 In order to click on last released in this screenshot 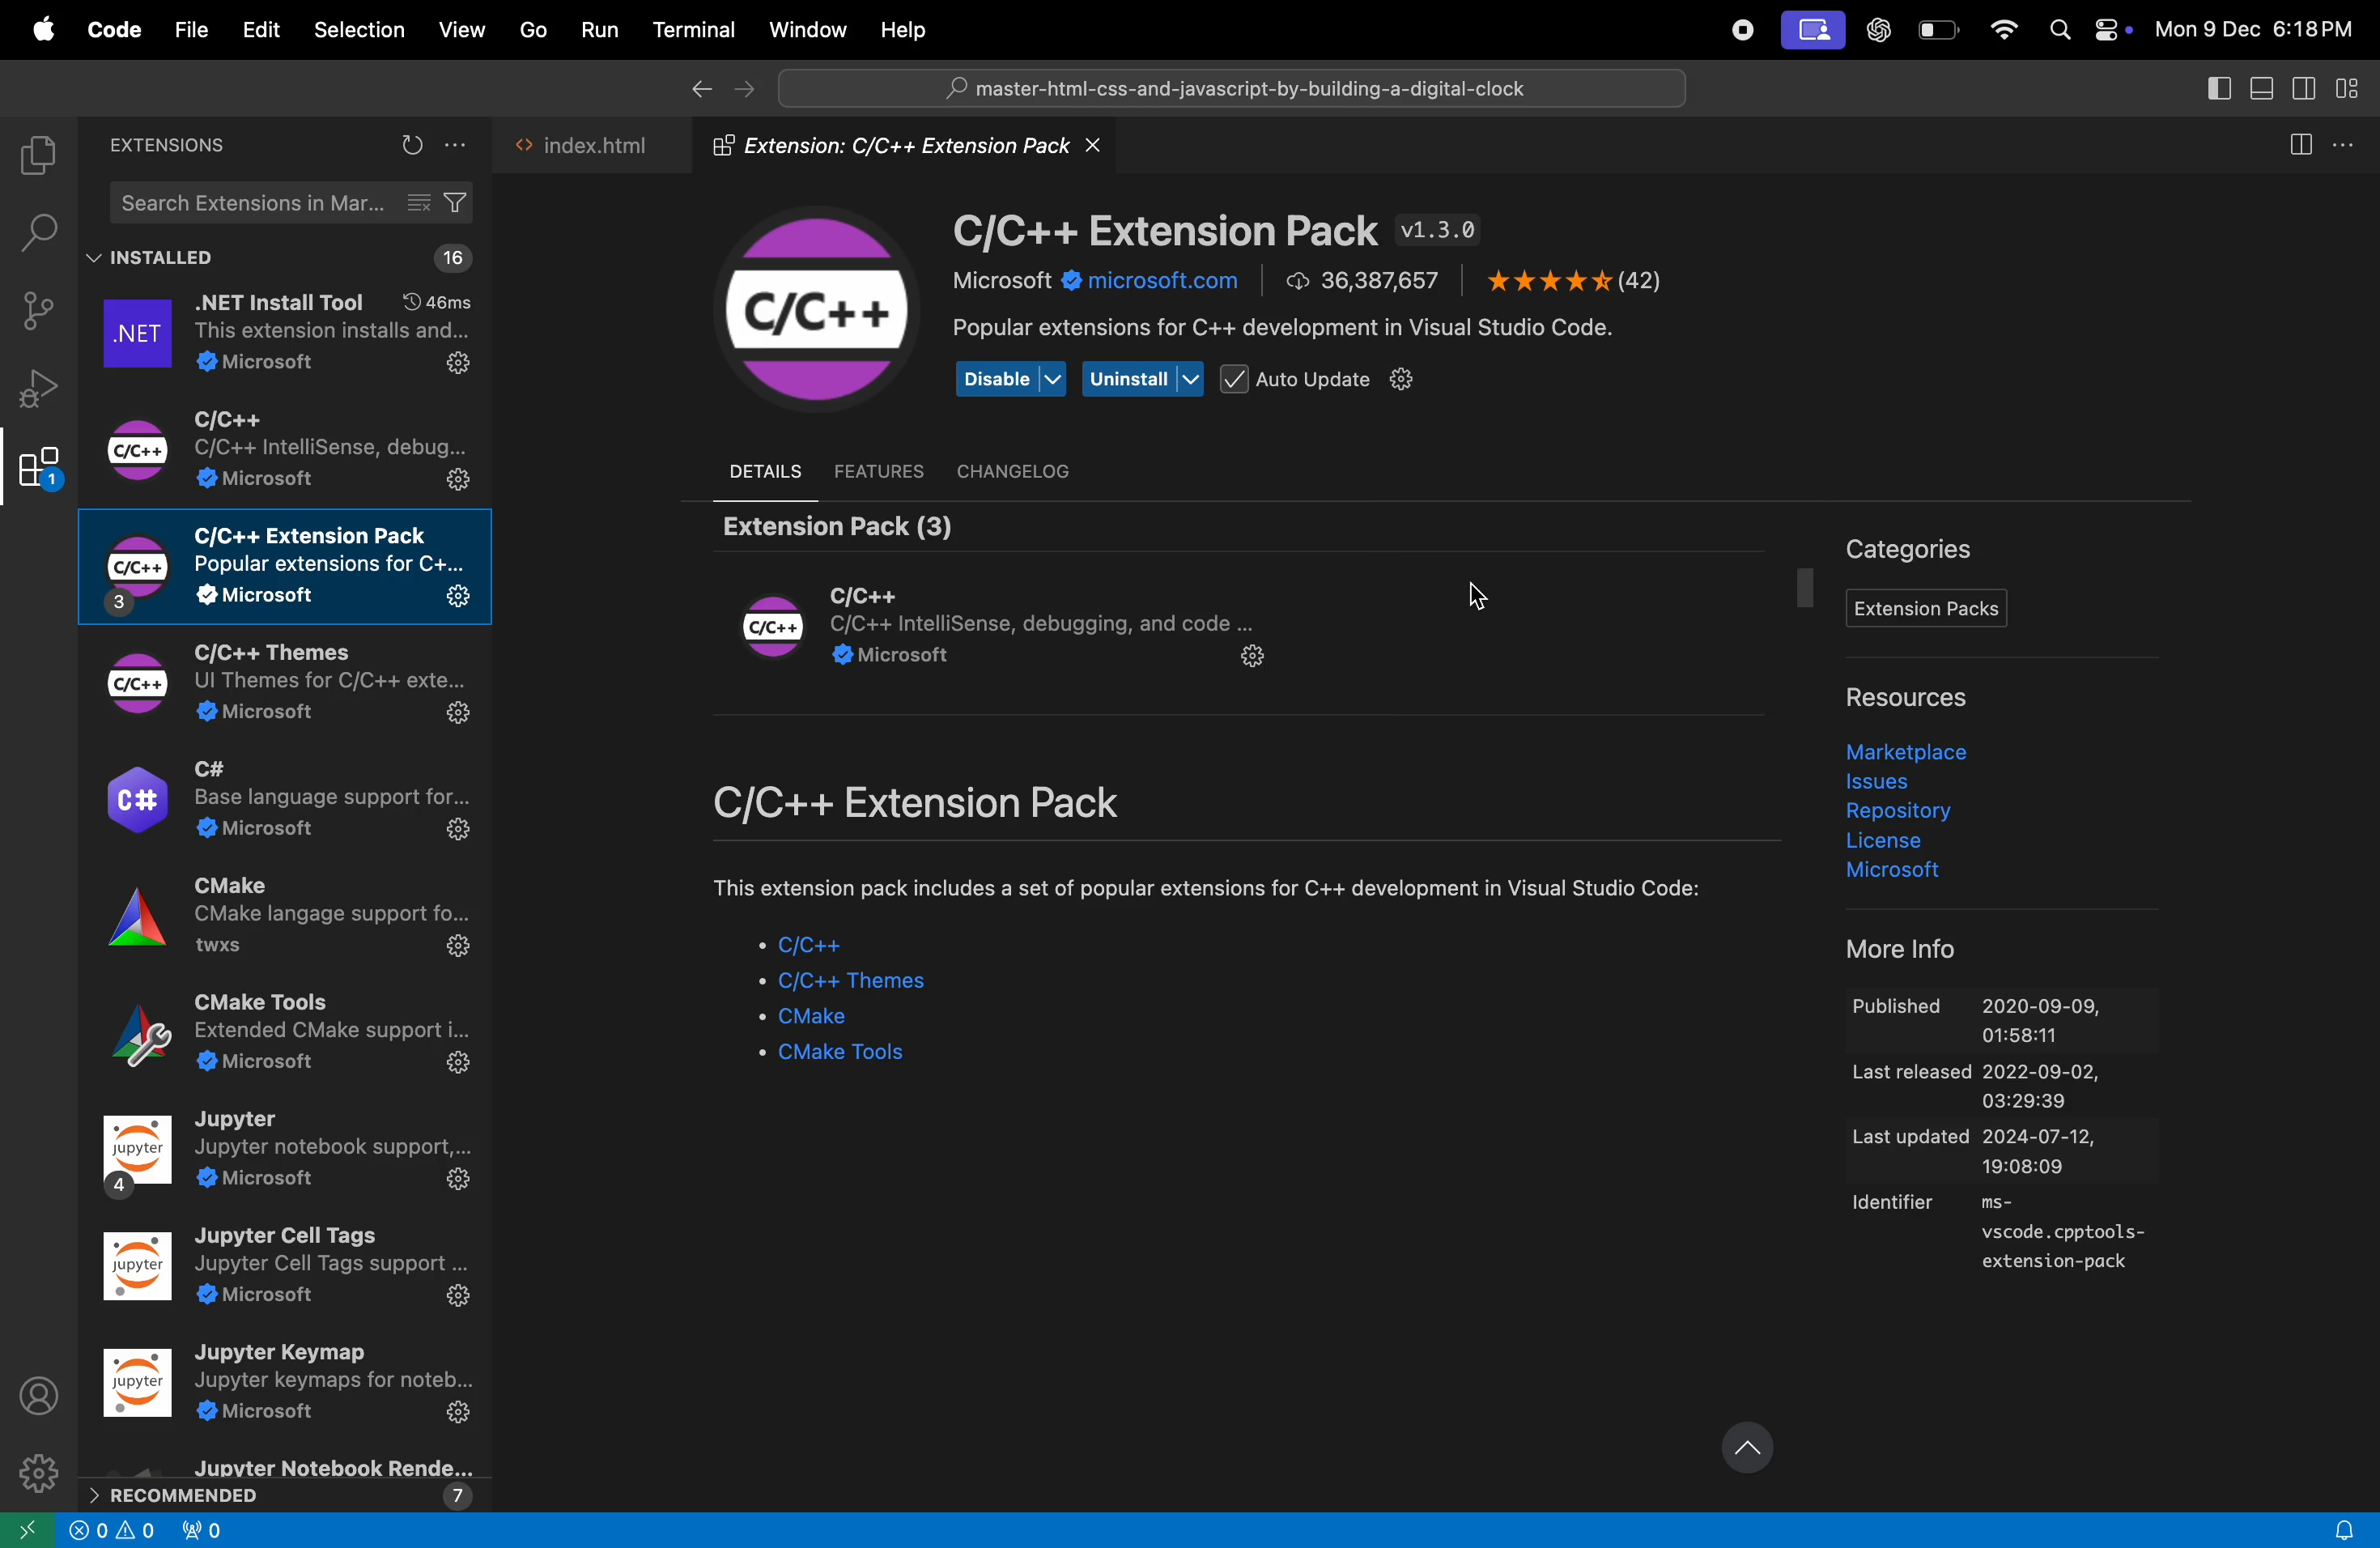, I will do `click(2013, 1088)`.